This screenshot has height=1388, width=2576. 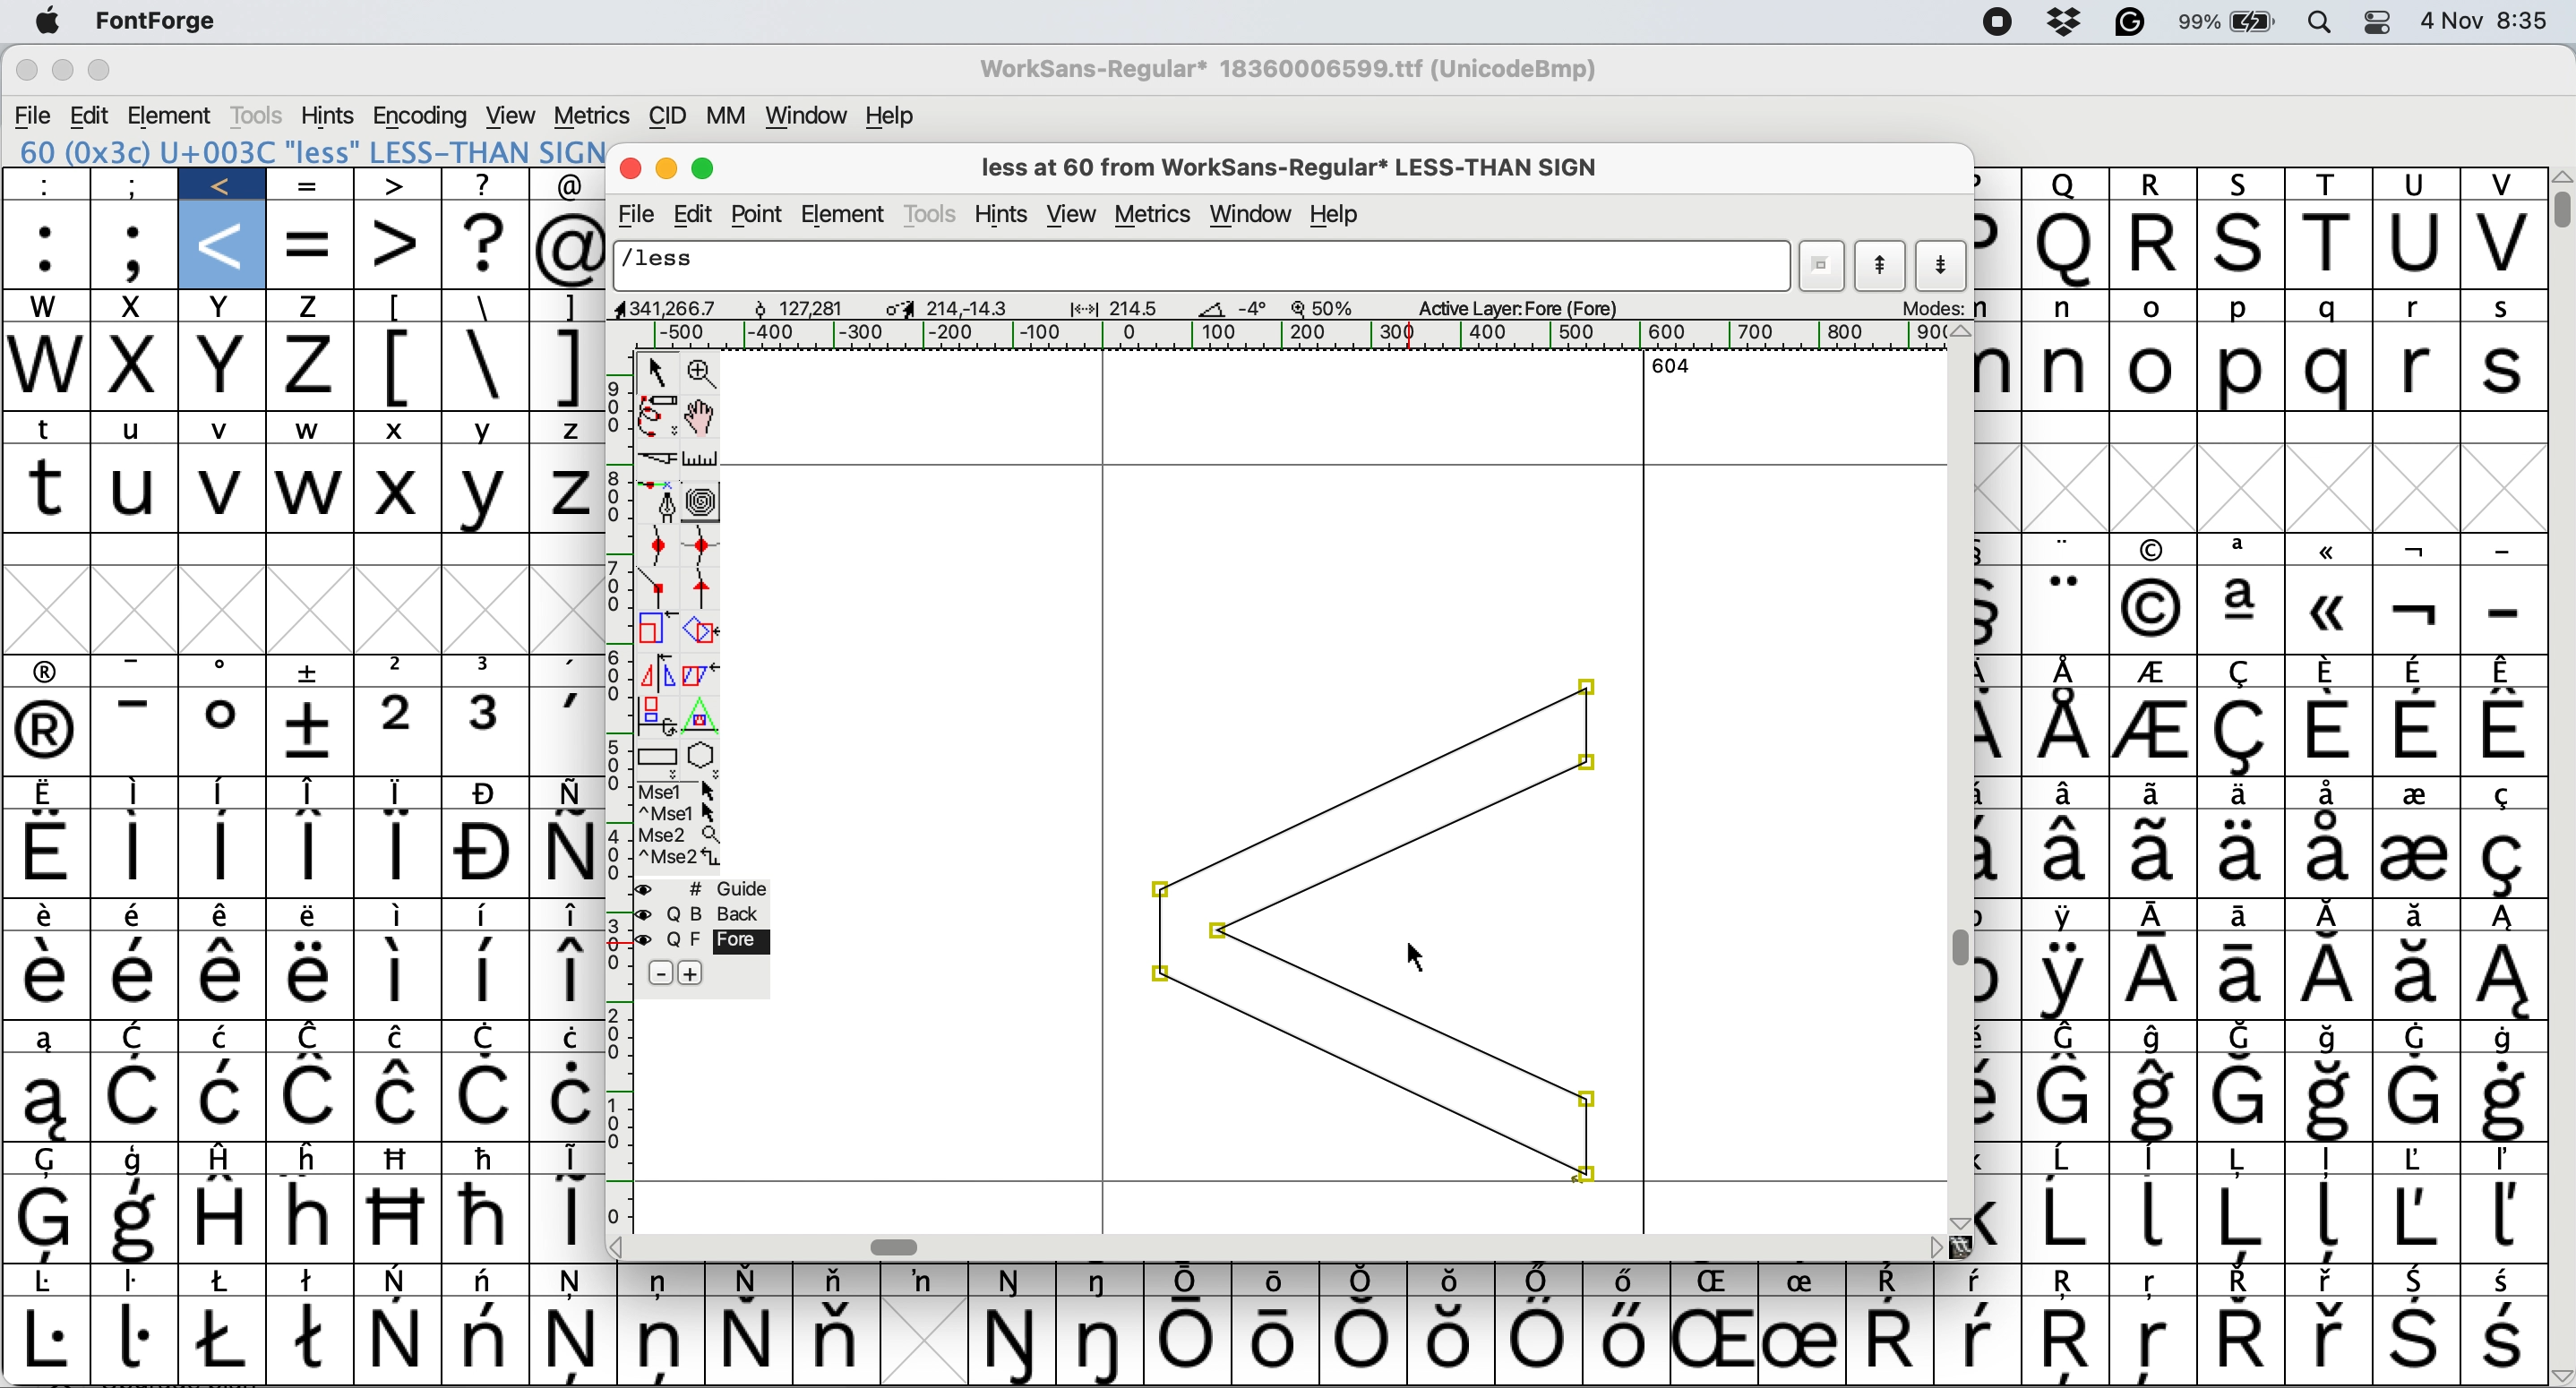 I want to click on Symbol, so click(x=397, y=1282).